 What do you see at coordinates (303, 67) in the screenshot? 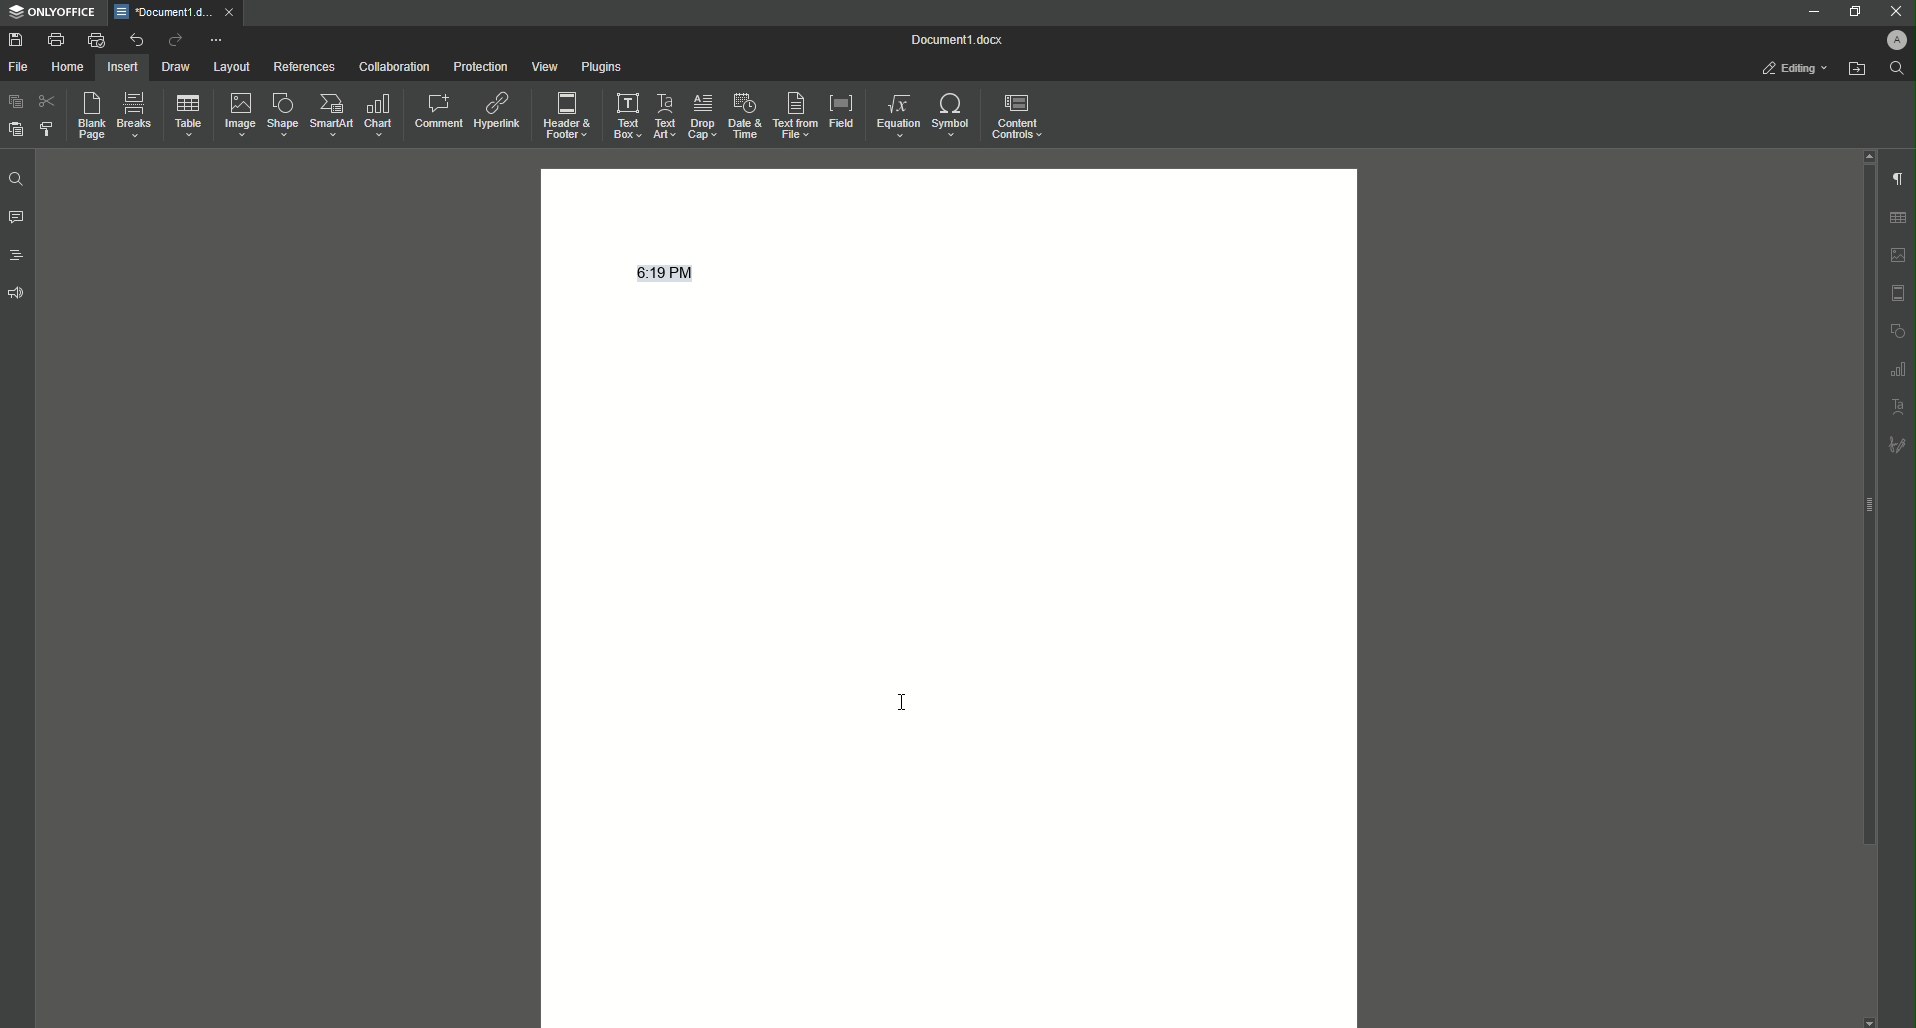
I see `References` at bounding box center [303, 67].